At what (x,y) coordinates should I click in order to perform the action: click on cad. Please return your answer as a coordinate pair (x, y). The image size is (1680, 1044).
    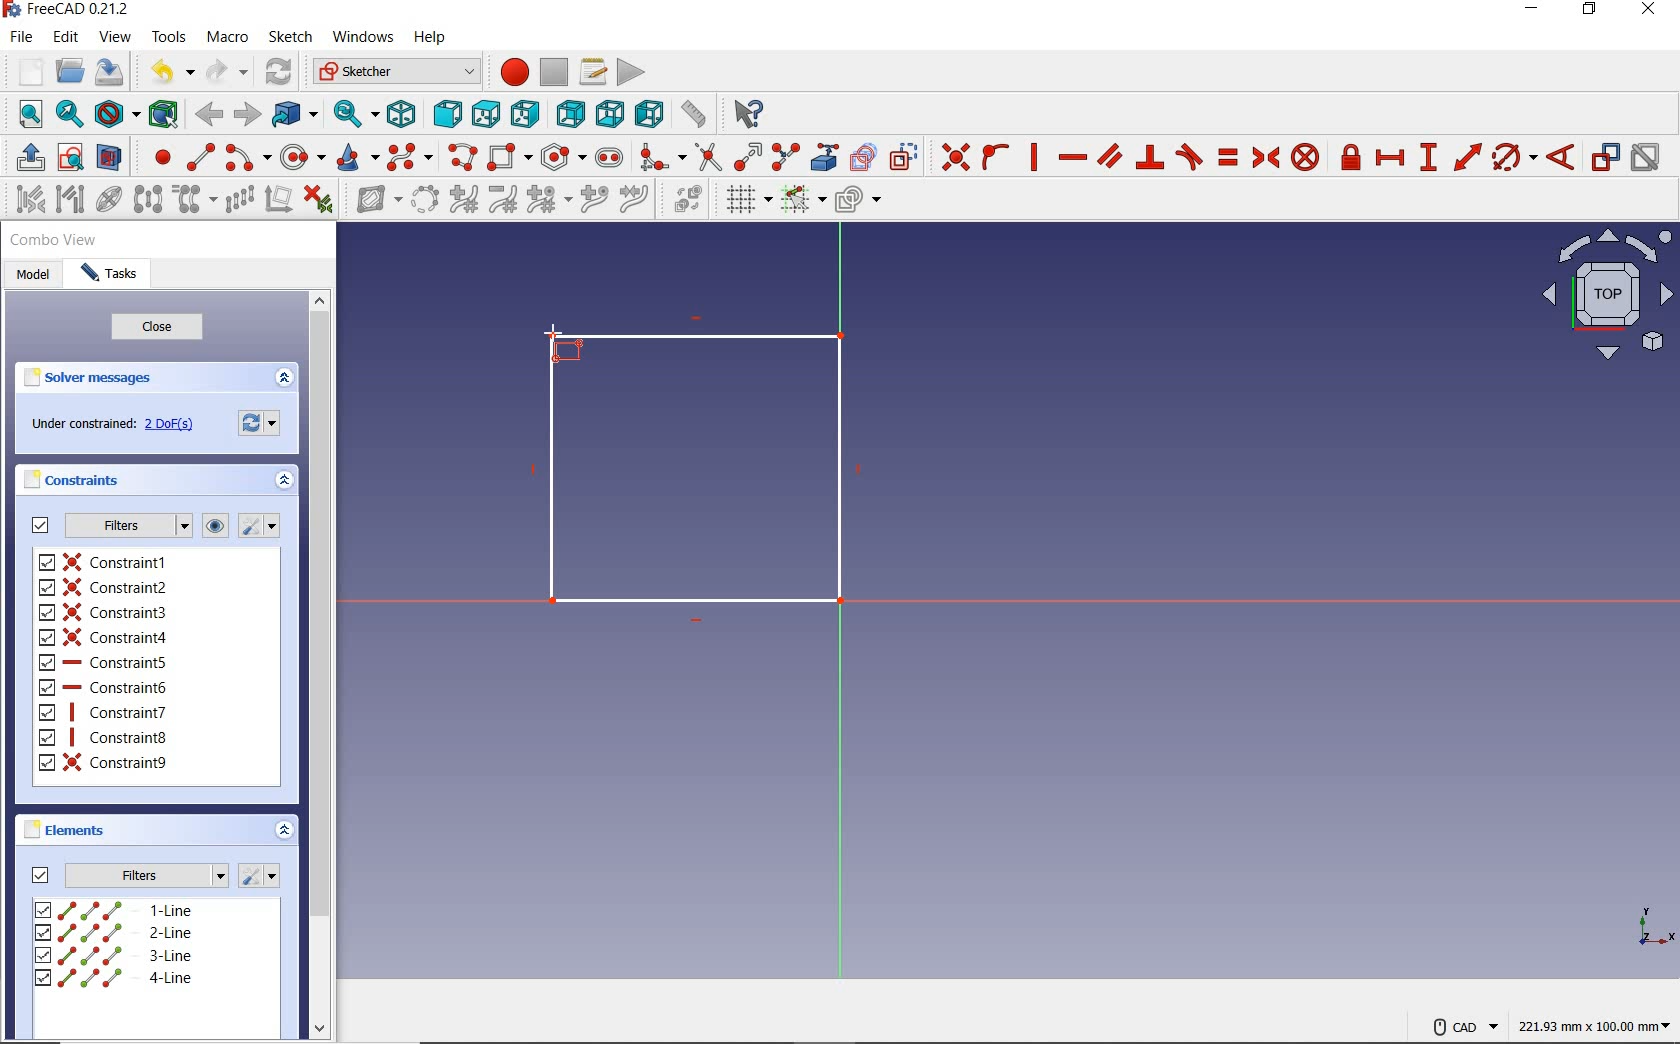
    Looking at the image, I should click on (1465, 1020).